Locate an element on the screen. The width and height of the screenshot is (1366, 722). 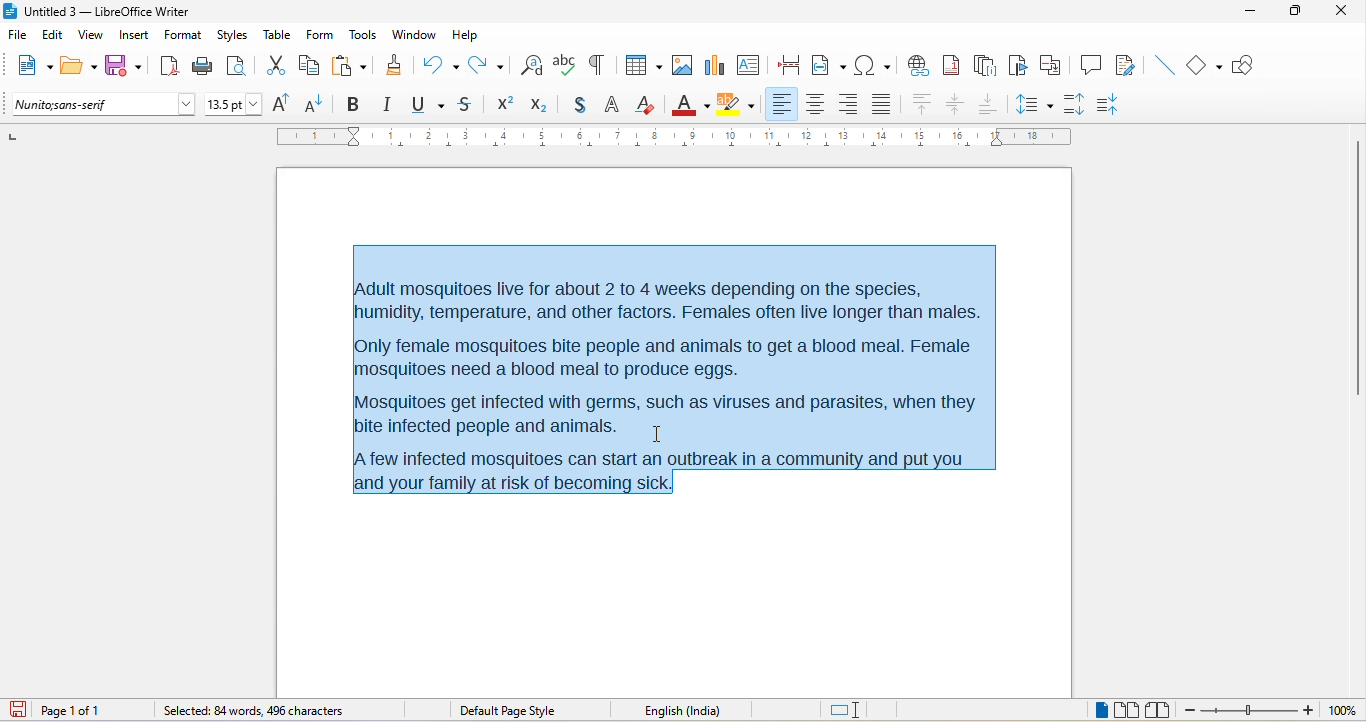
strikethrough is located at coordinates (468, 104).